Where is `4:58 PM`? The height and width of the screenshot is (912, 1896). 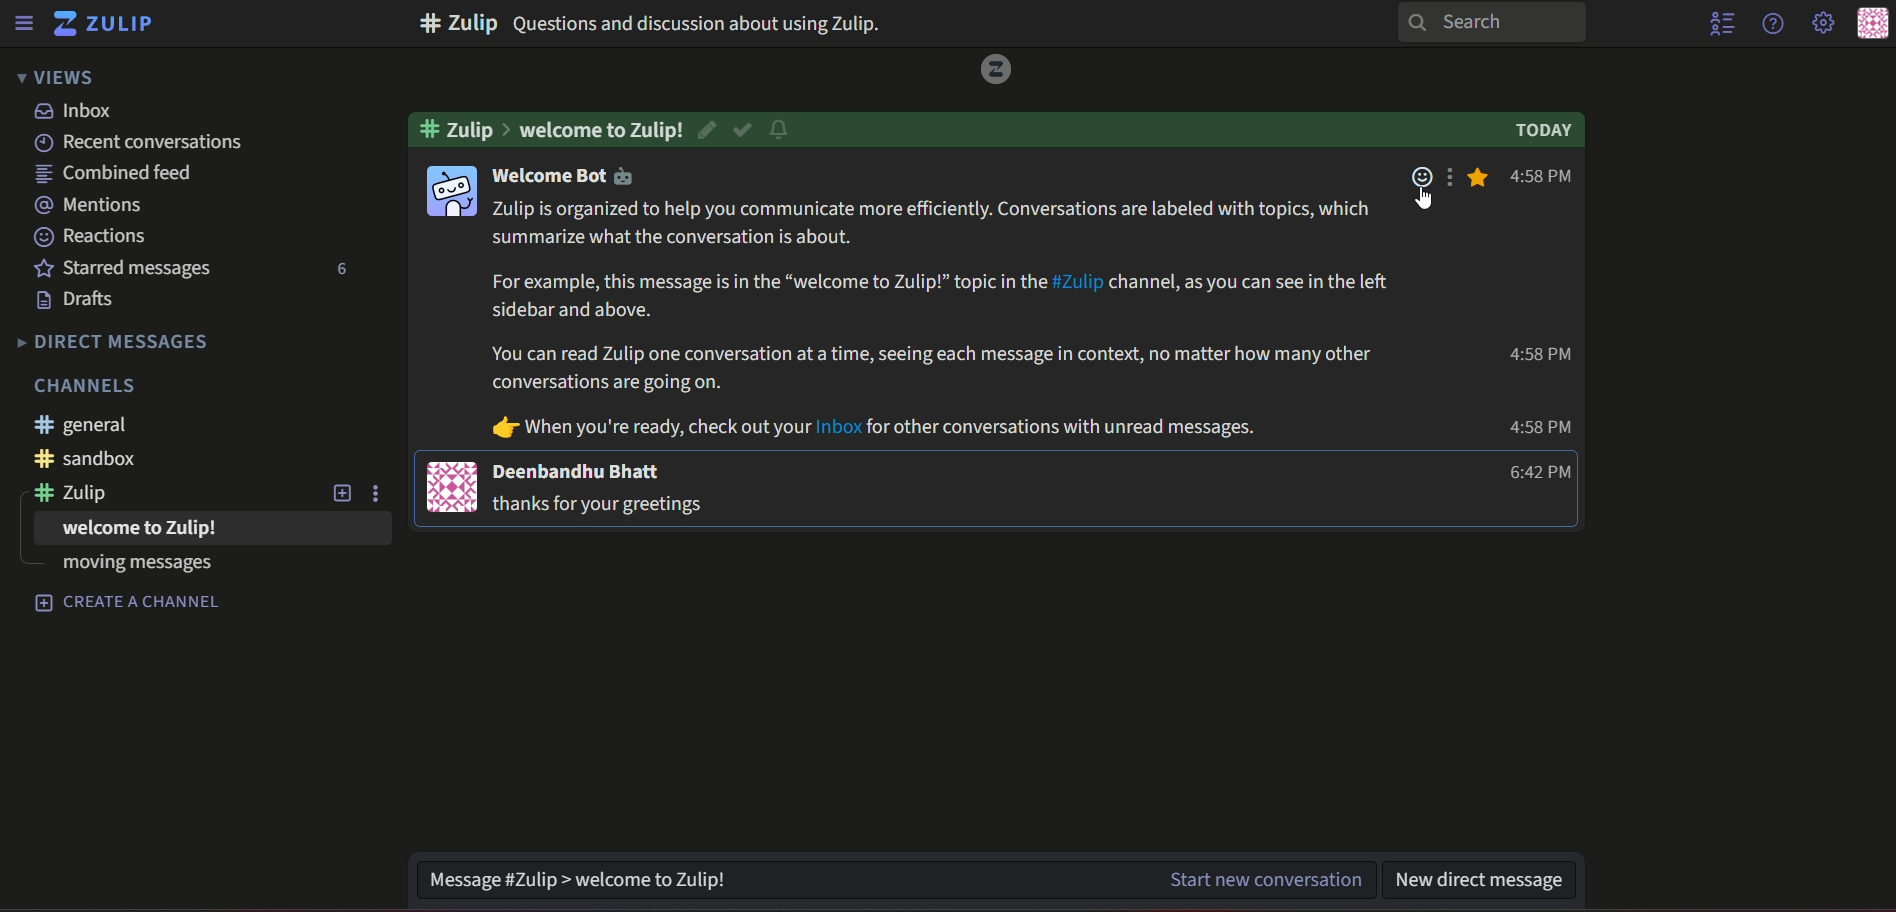
4:58 PM is located at coordinates (1544, 177).